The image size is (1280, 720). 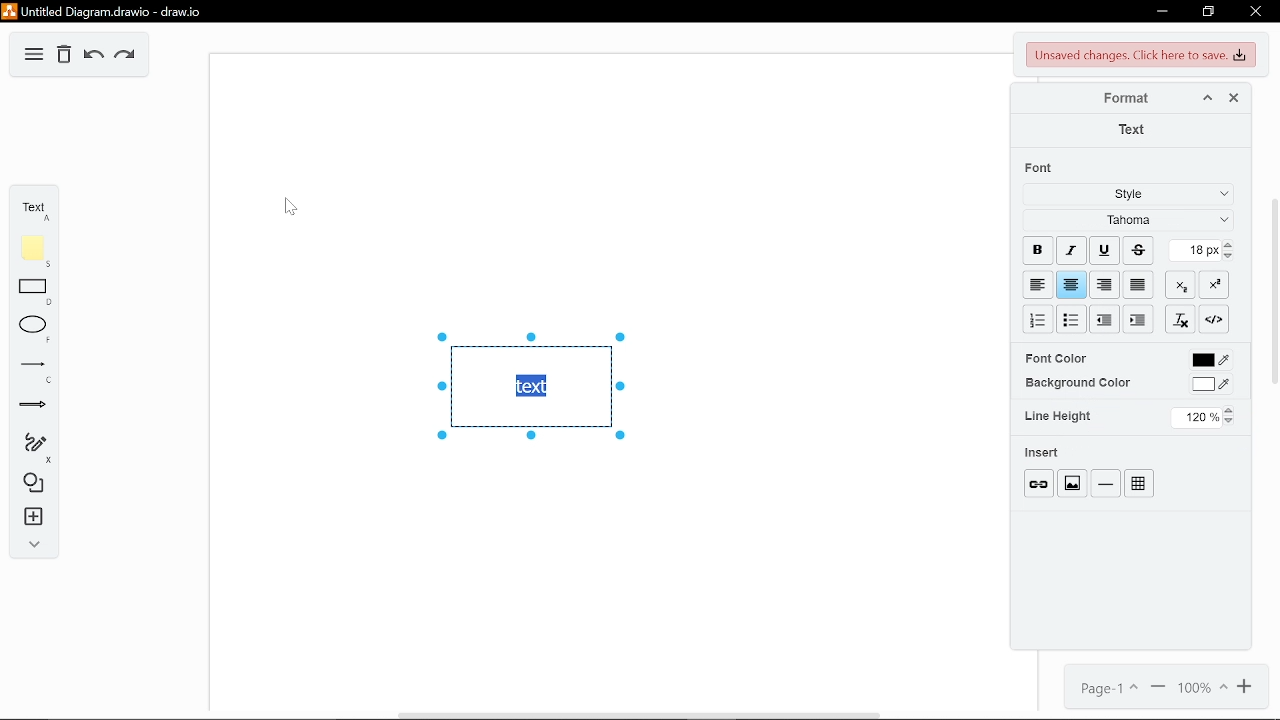 What do you see at coordinates (1102, 249) in the screenshot?
I see `underline` at bounding box center [1102, 249].